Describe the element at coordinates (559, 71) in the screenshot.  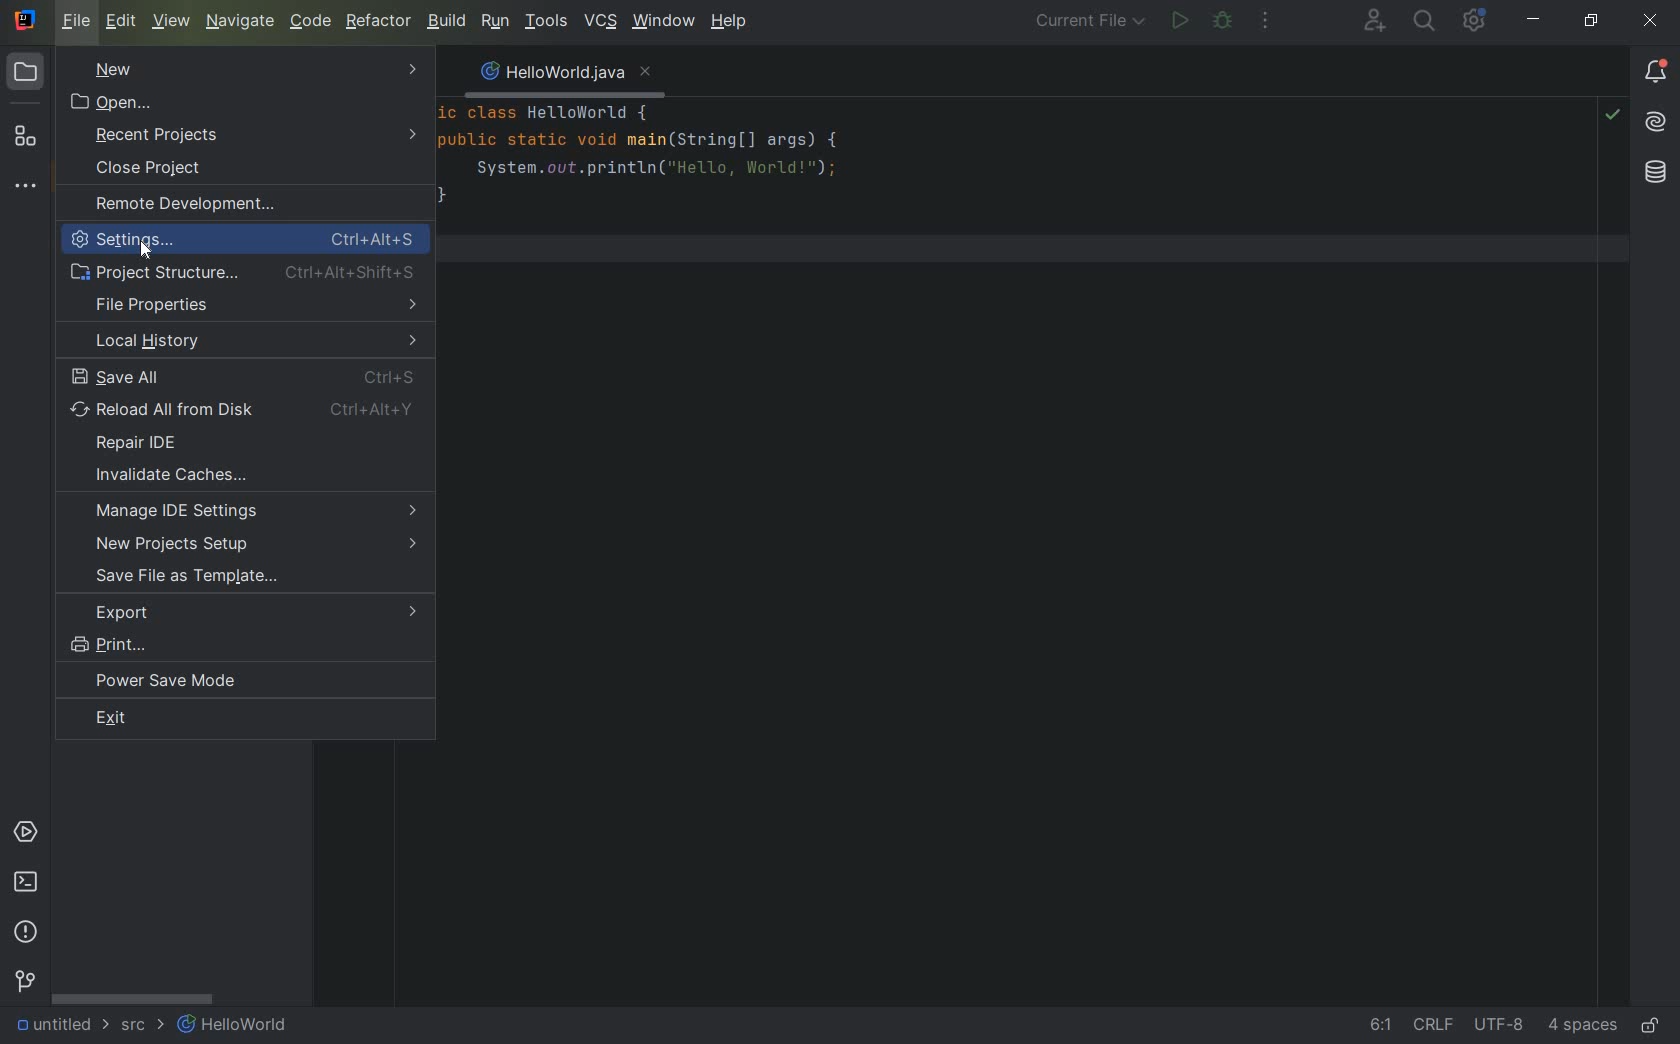
I see `HelloWorld.java` at that location.